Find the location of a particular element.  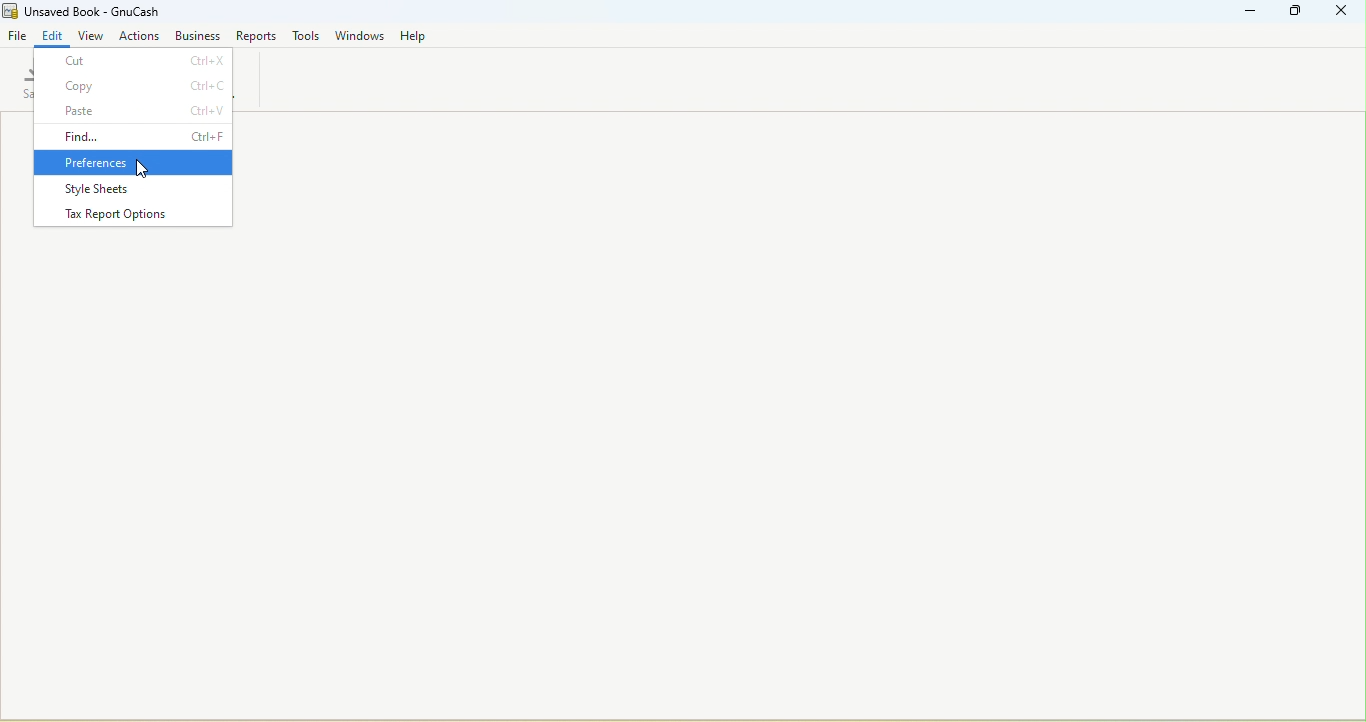

Tools is located at coordinates (305, 35).